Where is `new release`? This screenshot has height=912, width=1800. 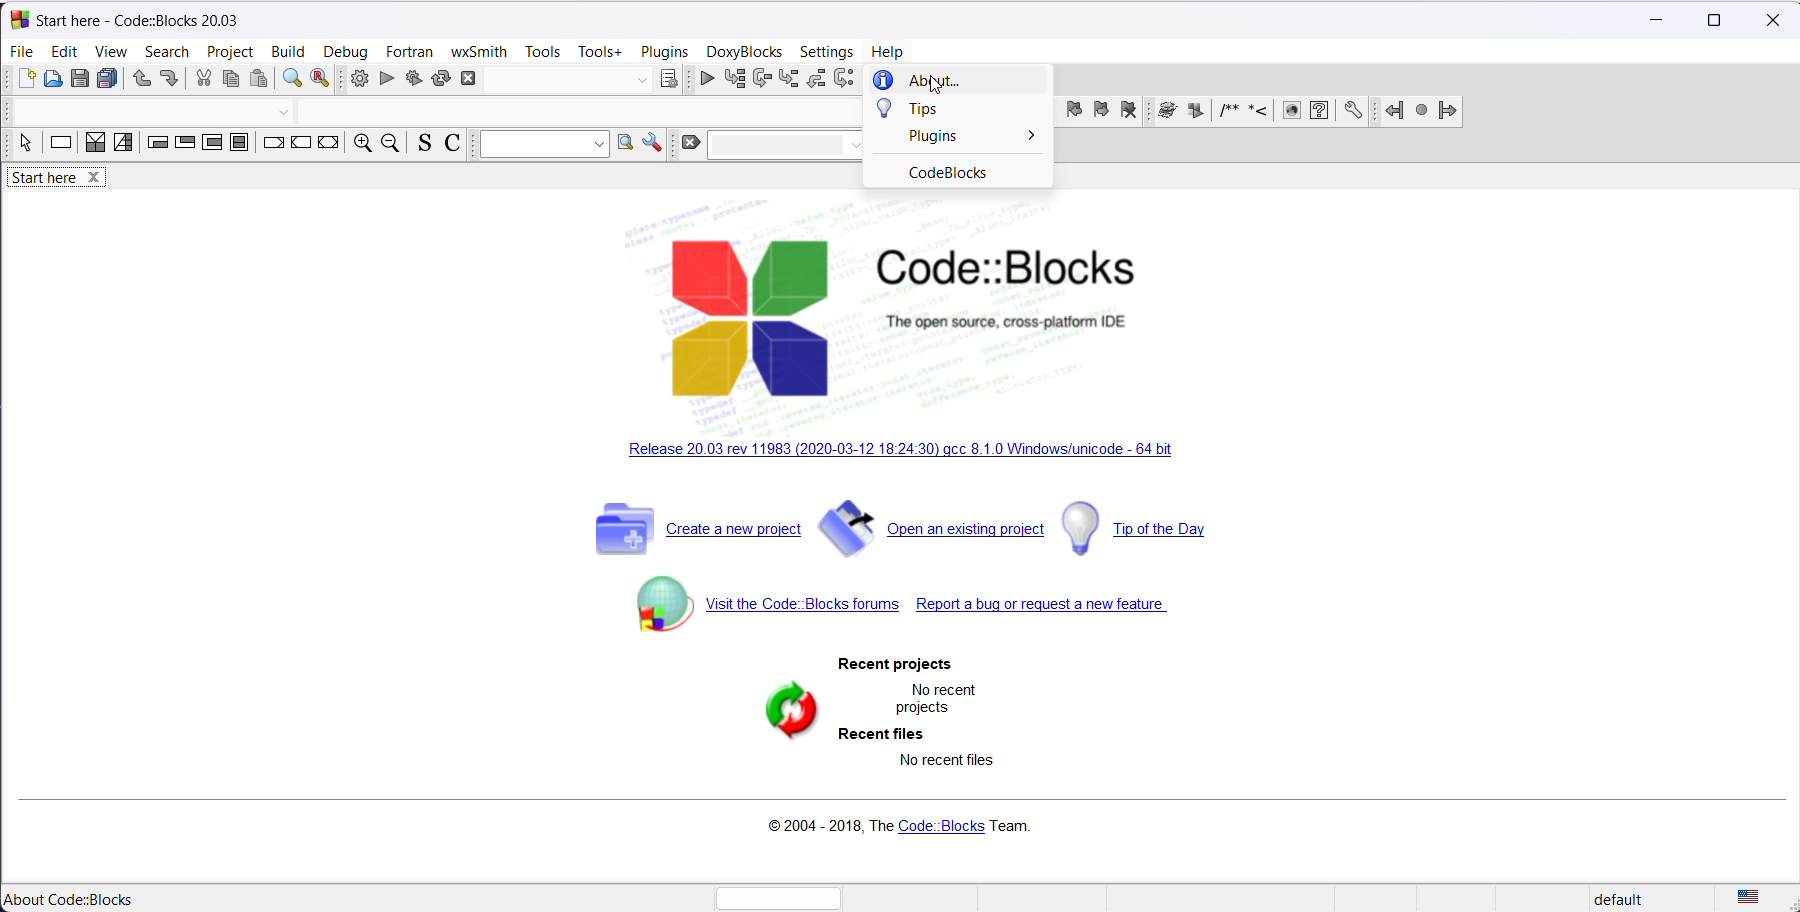 new release is located at coordinates (903, 453).